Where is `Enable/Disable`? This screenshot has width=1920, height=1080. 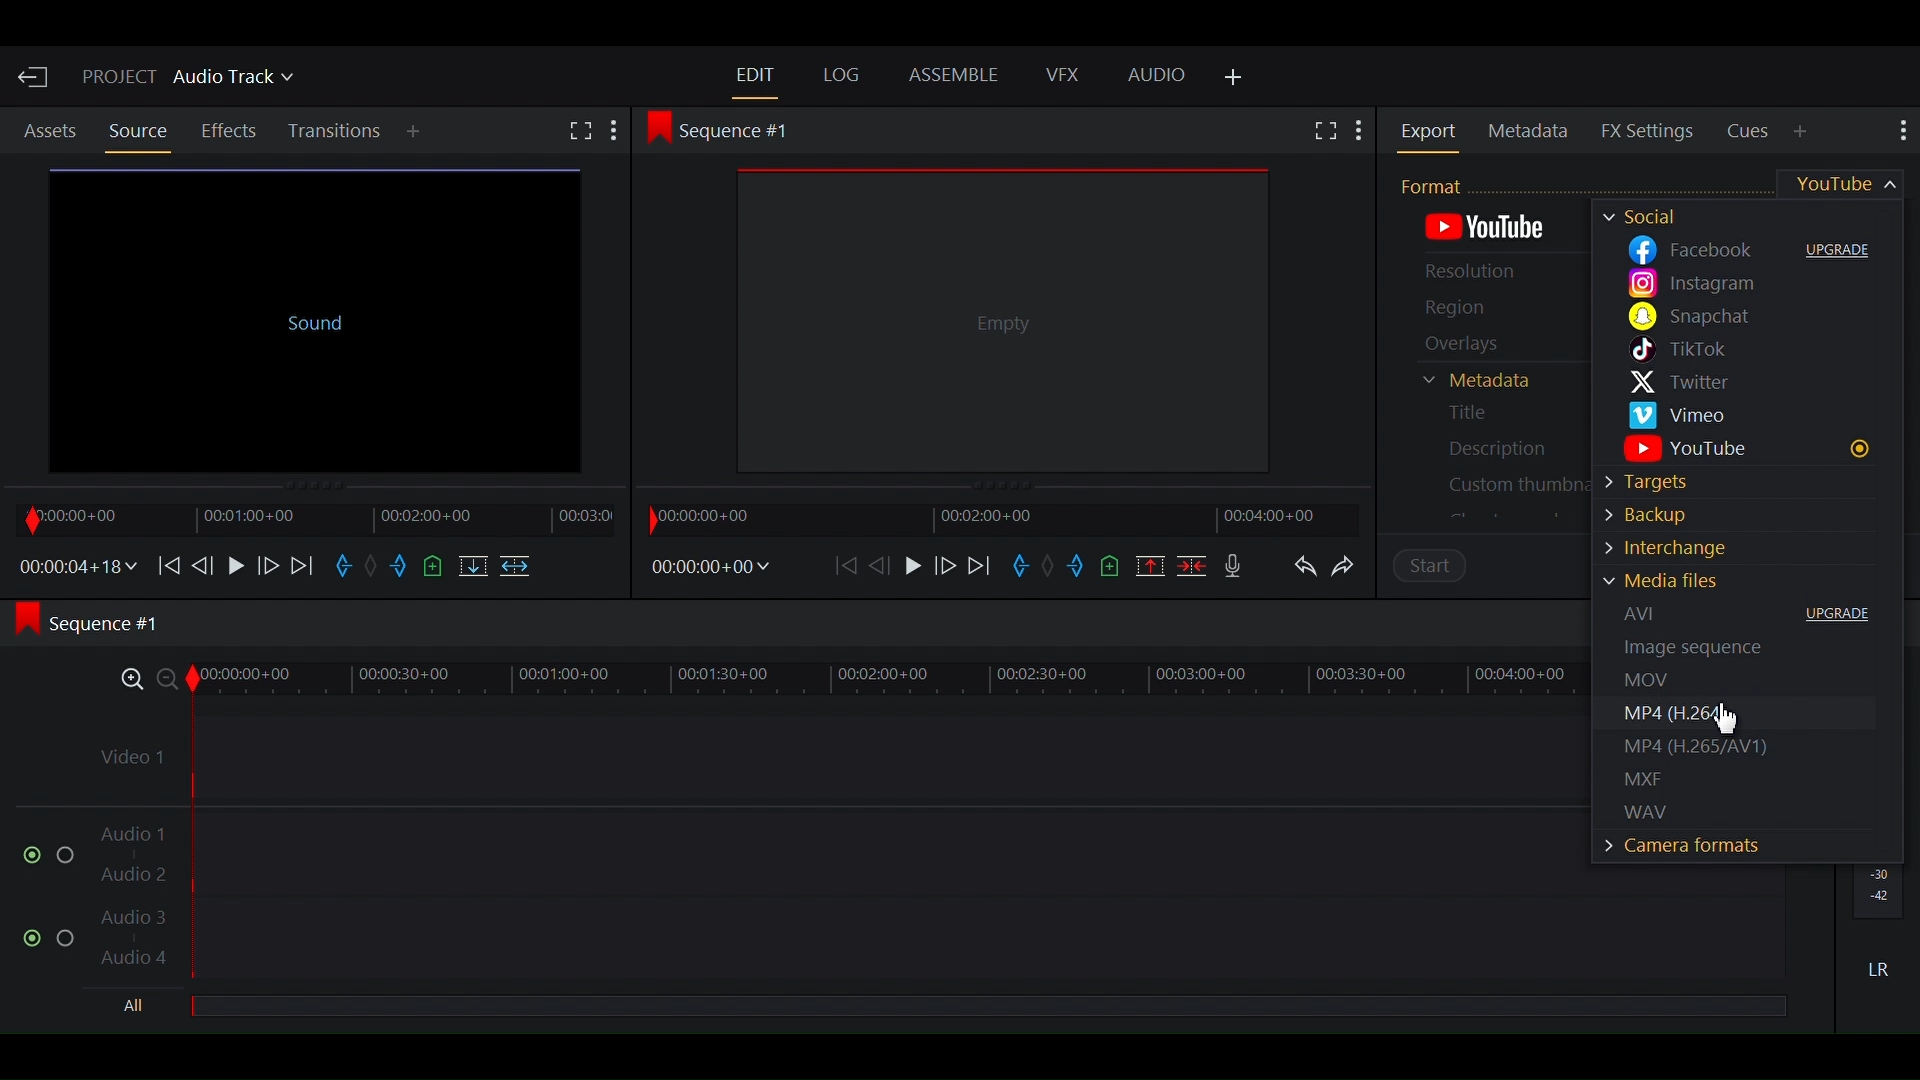 Enable/Disable is located at coordinates (40, 853).